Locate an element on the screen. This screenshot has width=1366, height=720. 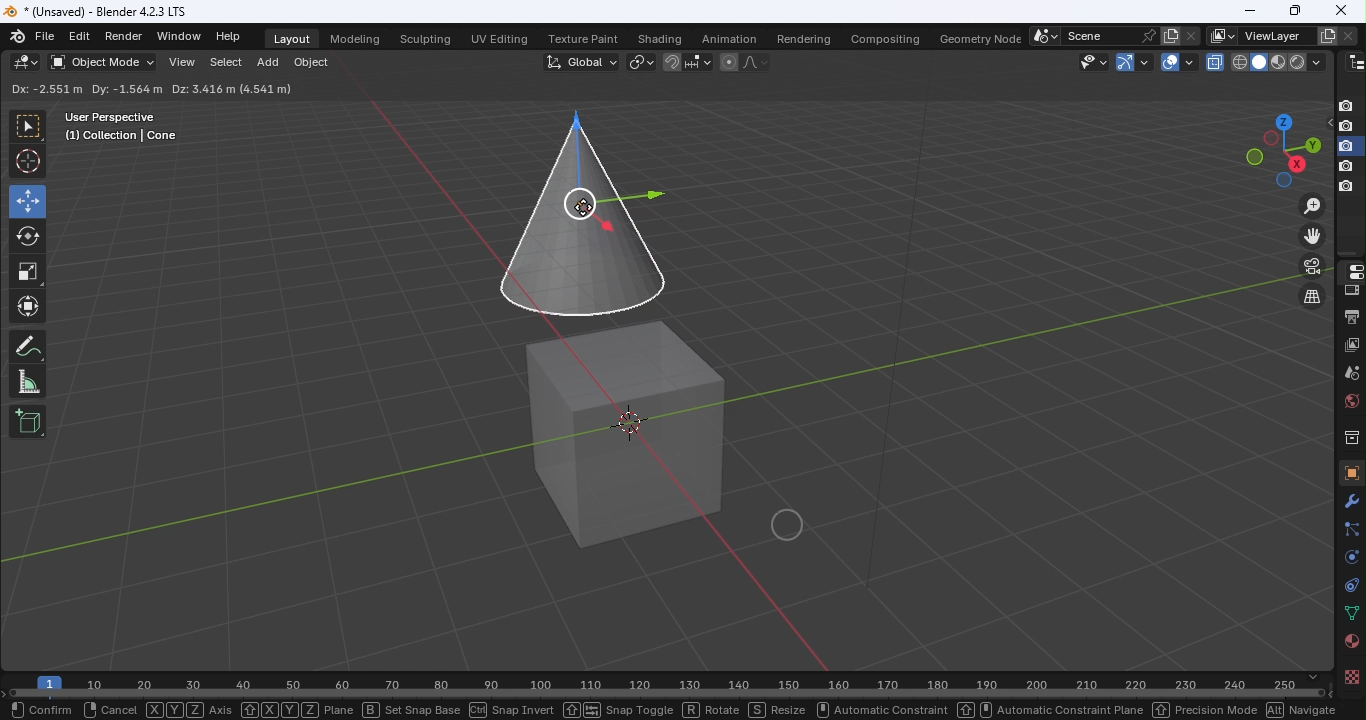
viewpoint shader: Rendered is located at coordinates (1296, 61).